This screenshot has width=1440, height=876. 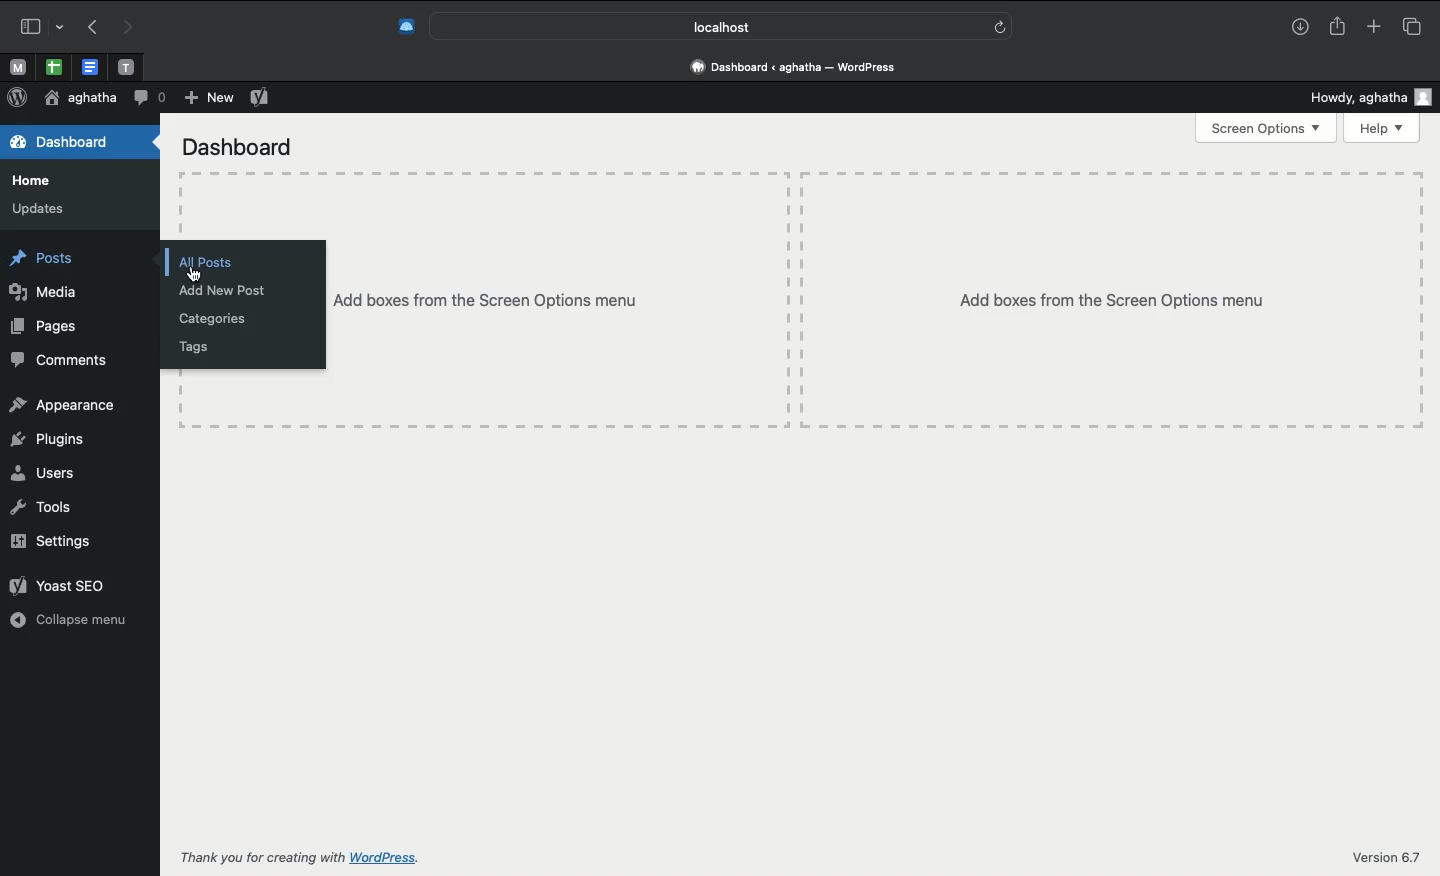 What do you see at coordinates (207, 98) in the screenshot?
I see `New` at bounding box center [207, 98].